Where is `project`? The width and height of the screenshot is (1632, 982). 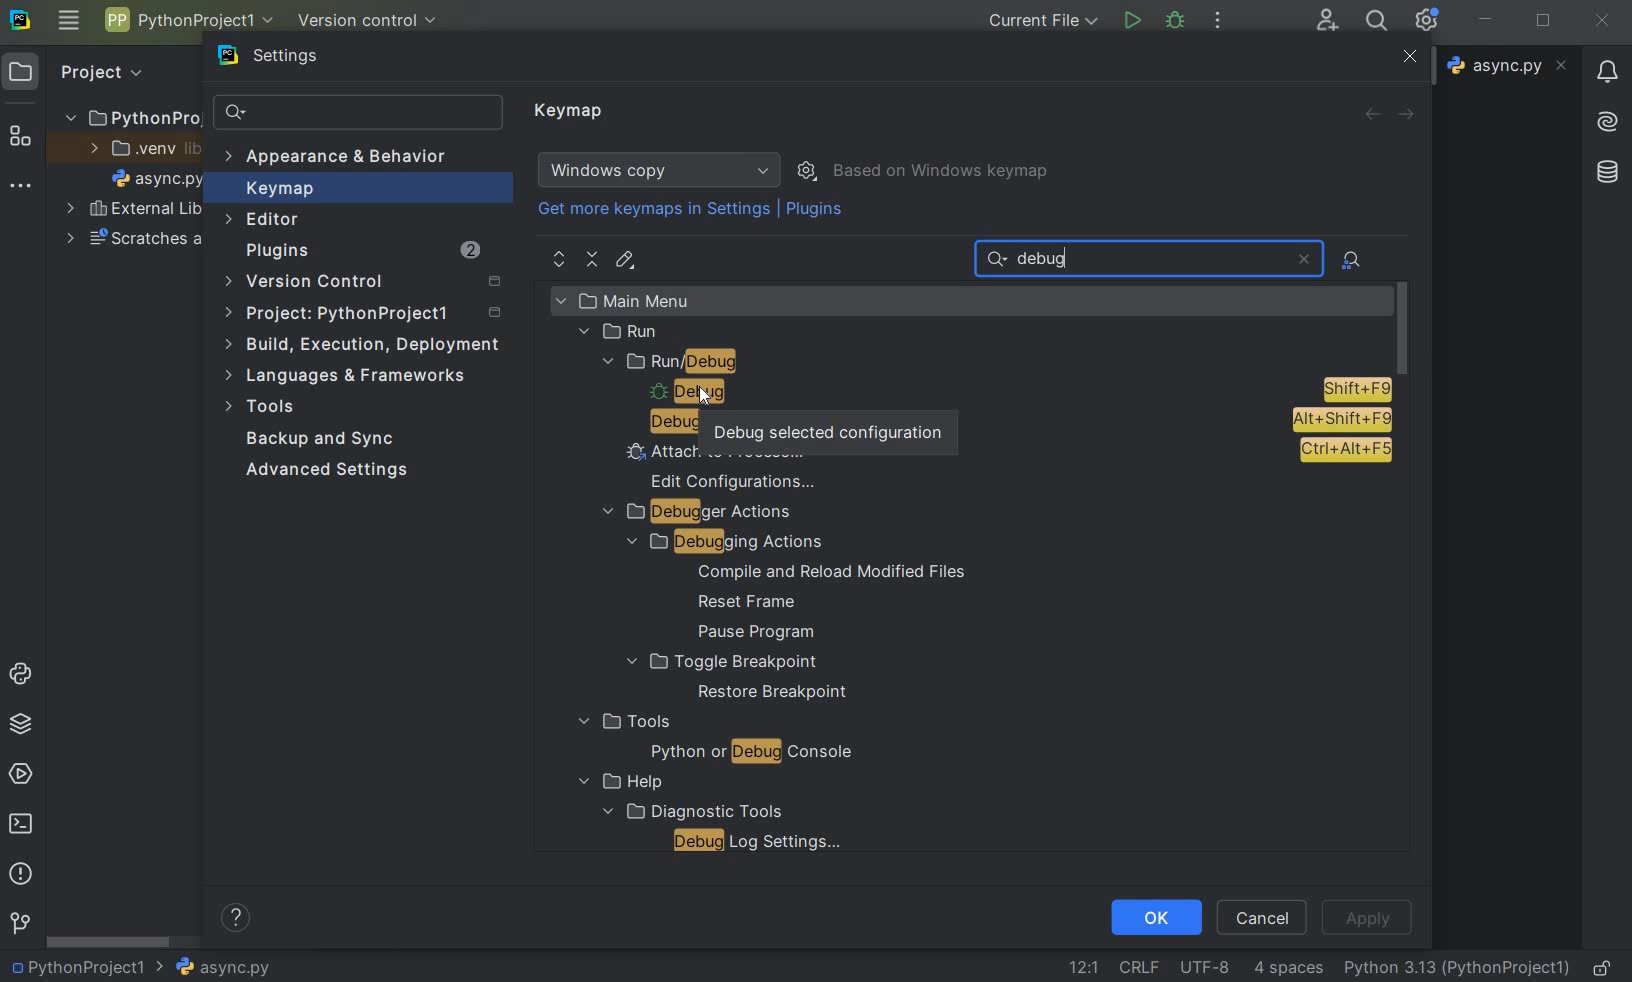 project is located at coordinates (366, 316).